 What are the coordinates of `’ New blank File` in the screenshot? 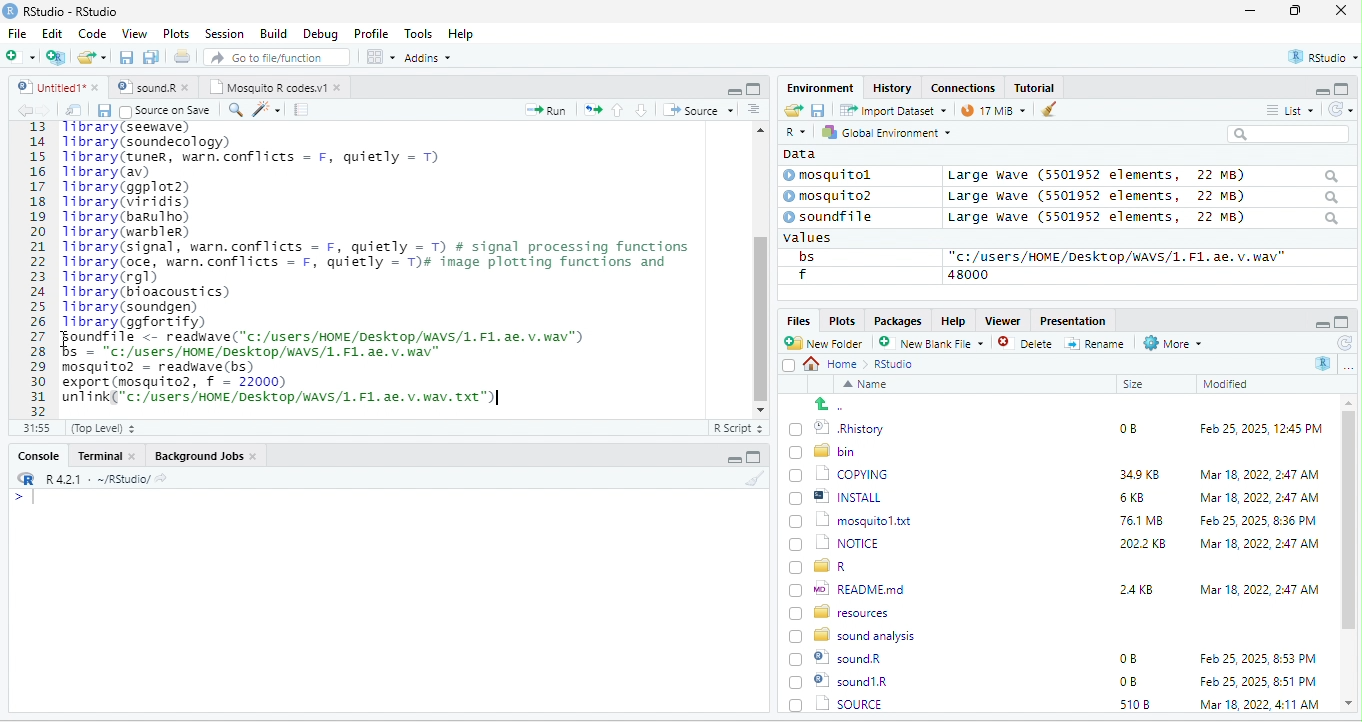 It's located at (937, 346).